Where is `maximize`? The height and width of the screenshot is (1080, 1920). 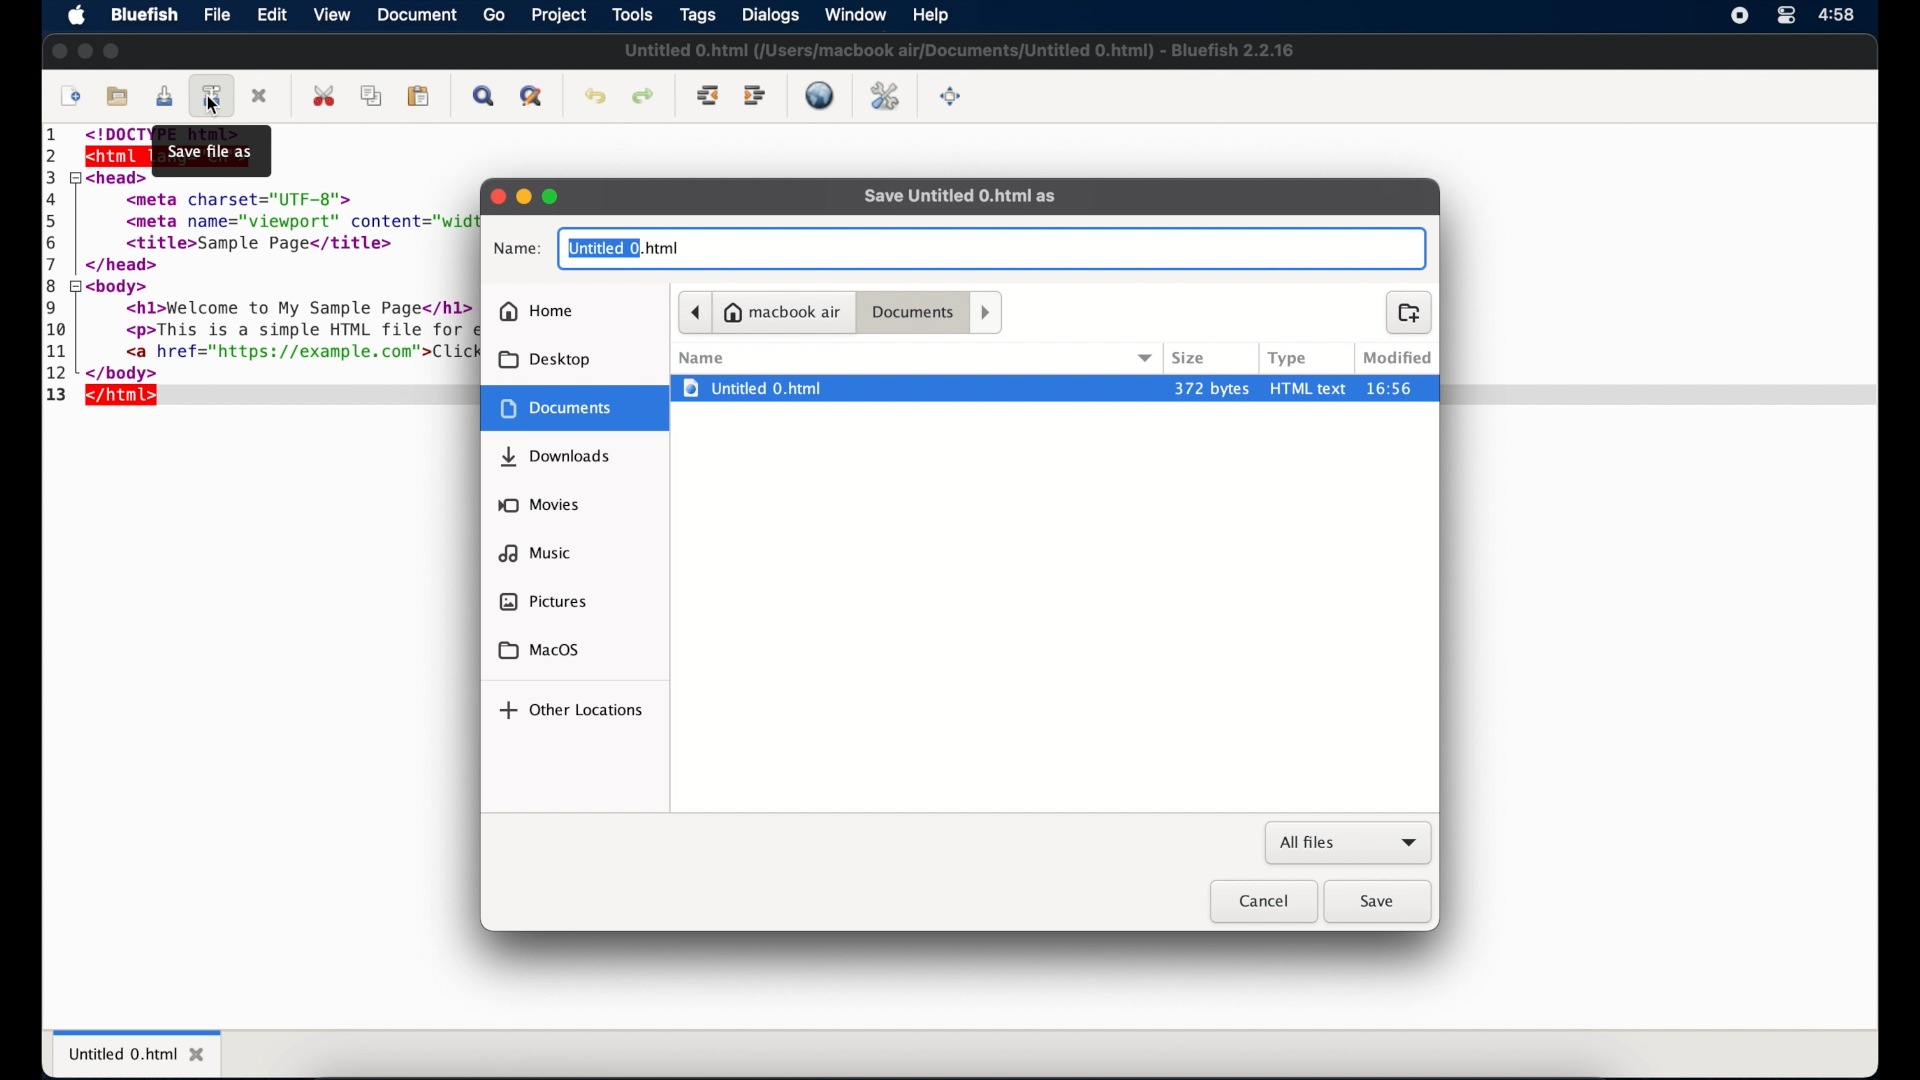 maximize is located at coordinates (113, 51).